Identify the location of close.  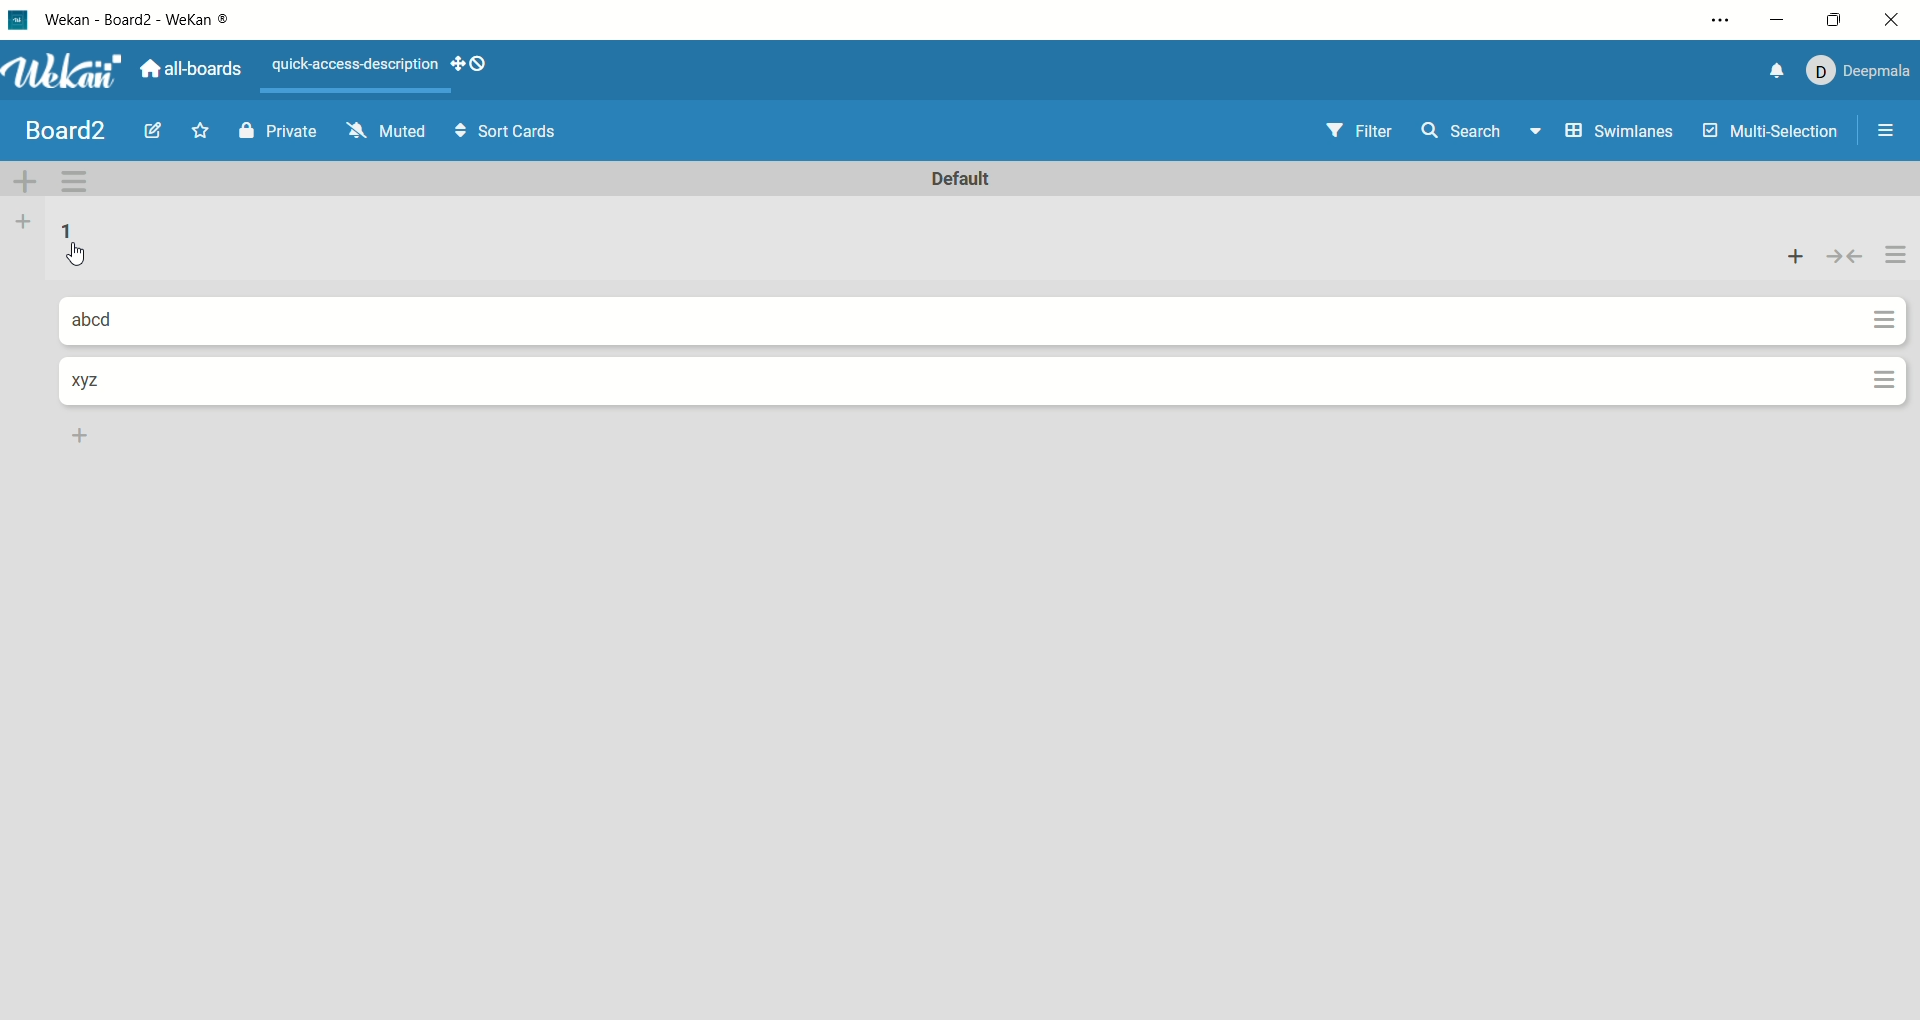
(1895, 20).